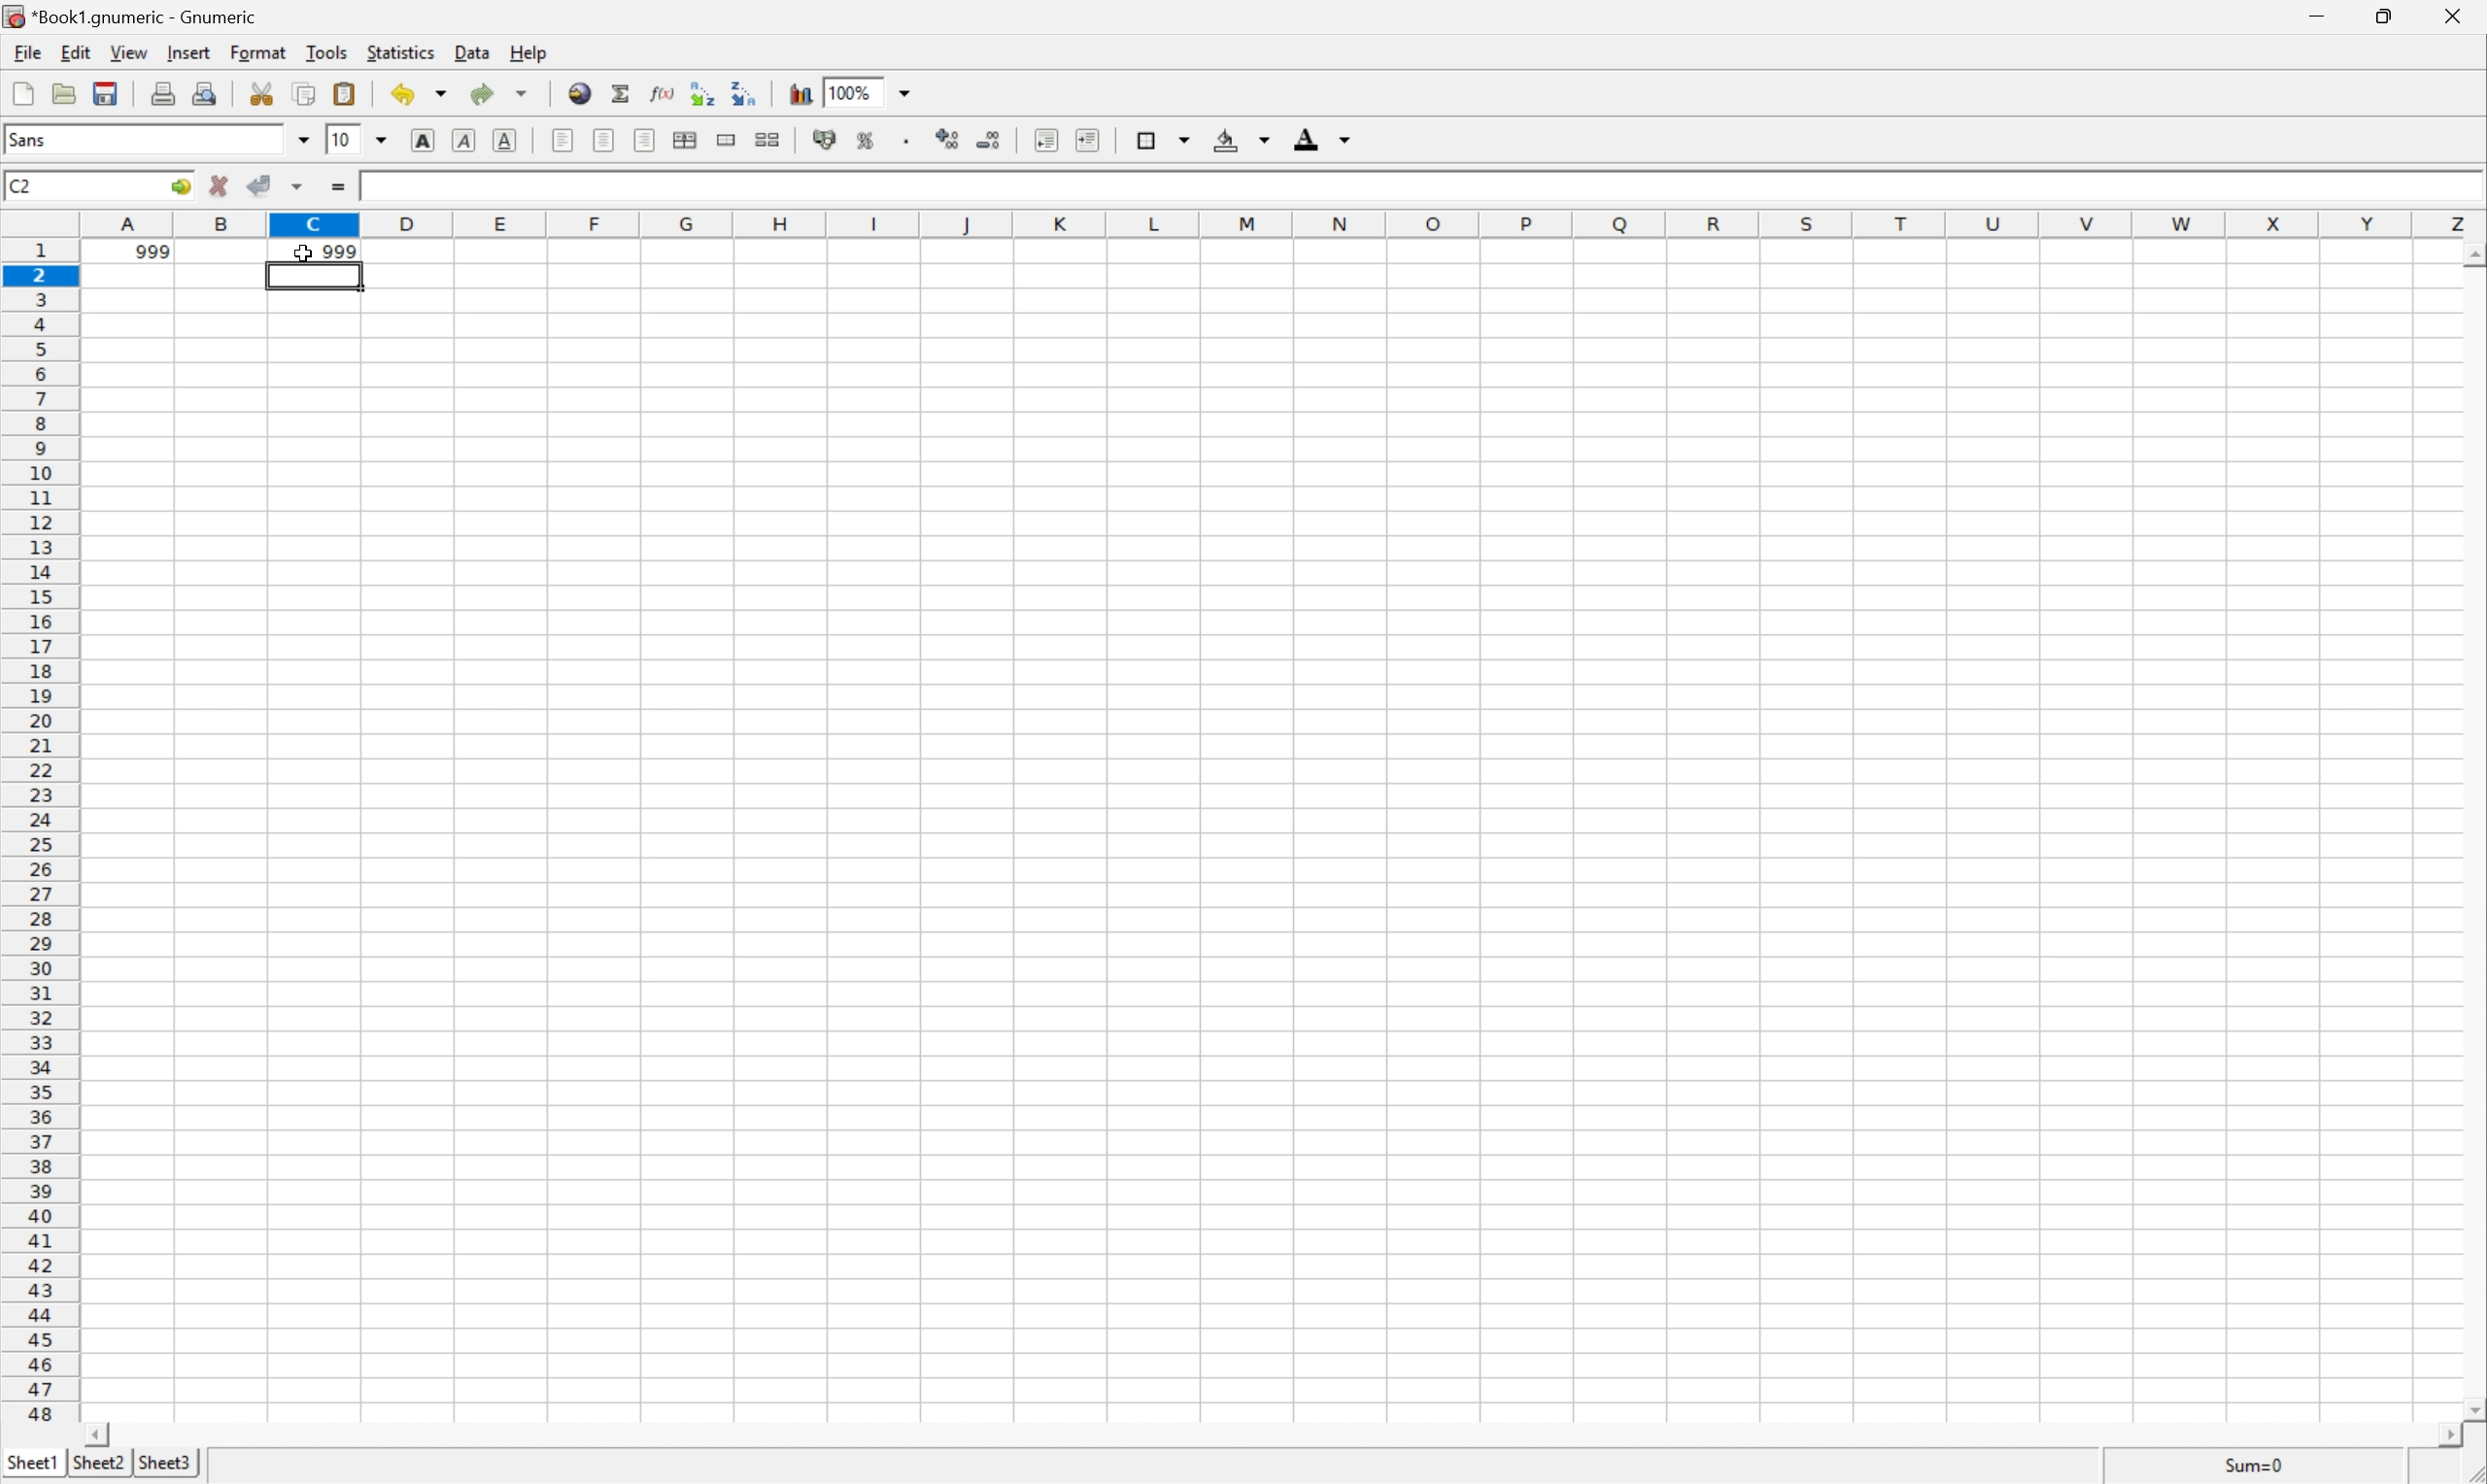 The height and width of the screenshot is (1484, 2487). Describe the element at coordinates (188, 55) in the screenshot. I see `insert` at that location.